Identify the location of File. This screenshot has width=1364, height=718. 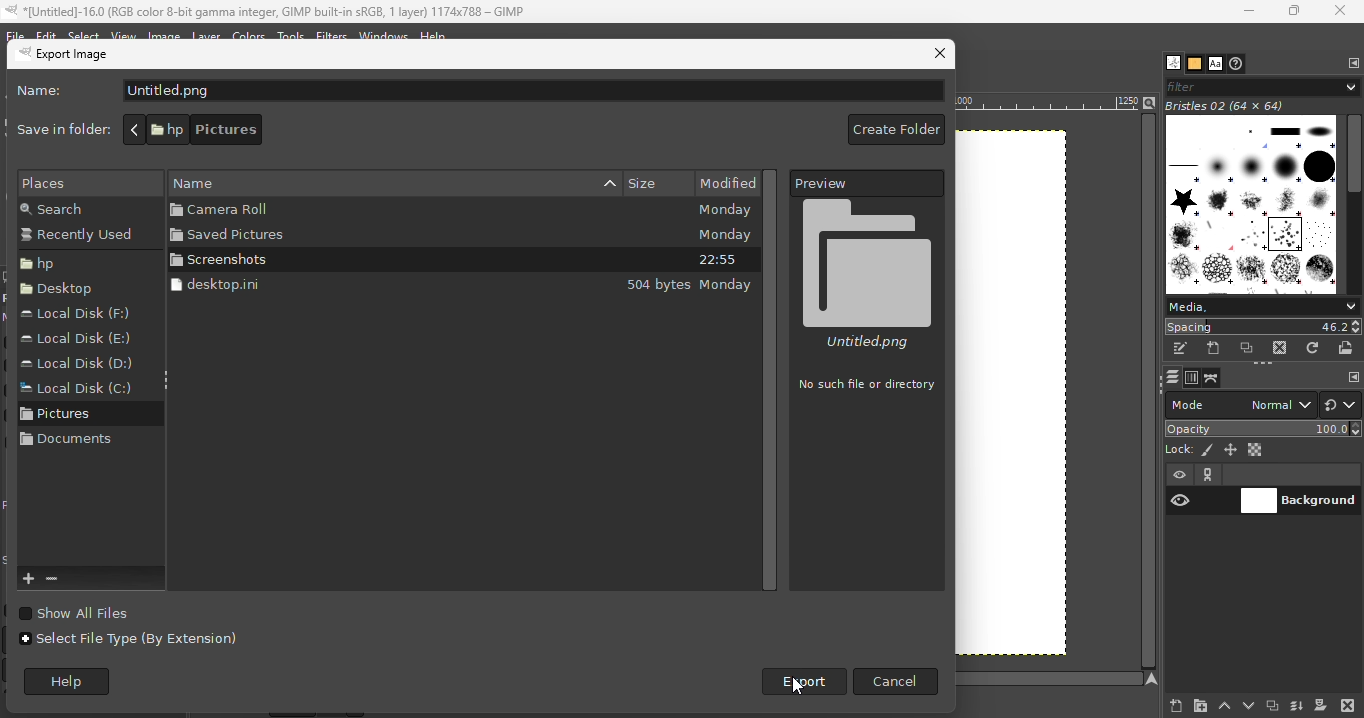
(14, 33).